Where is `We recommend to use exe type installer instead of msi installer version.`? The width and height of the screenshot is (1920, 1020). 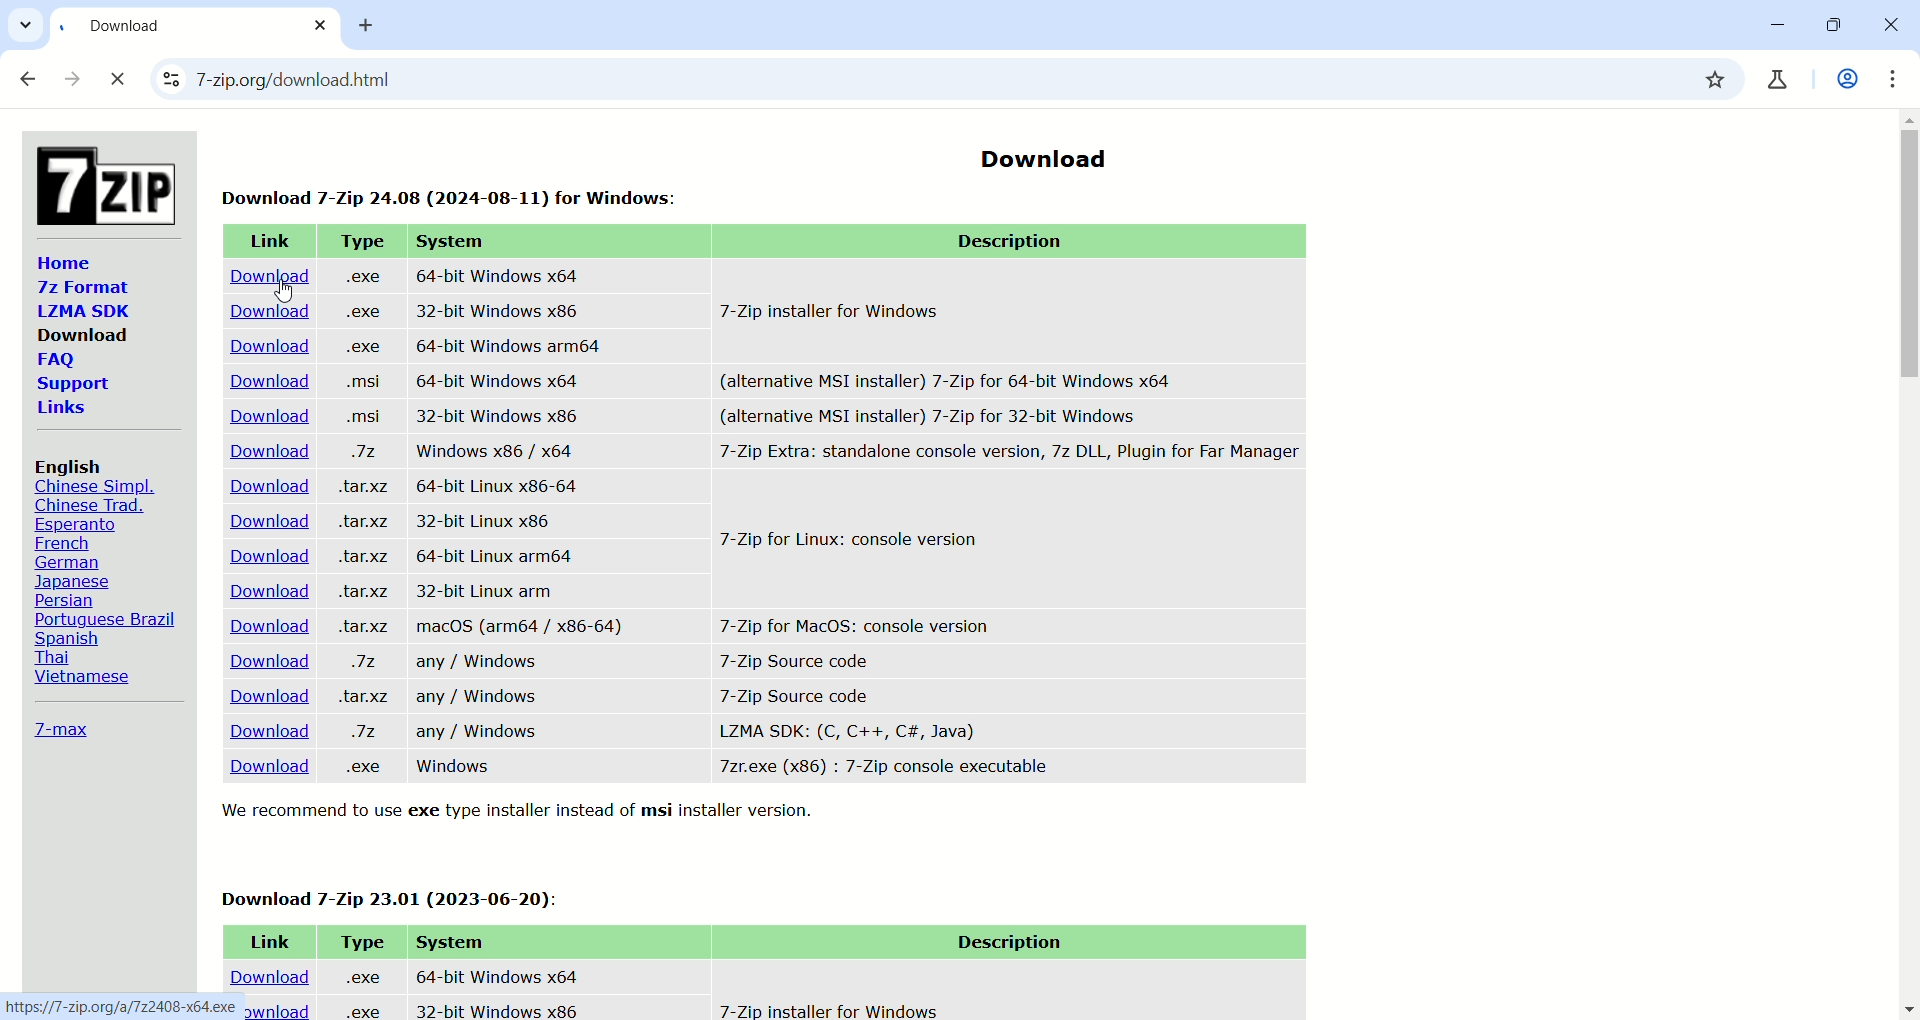
We recommend to use exe type installer instead of msi installer version. is located at coordinates (526, 812).